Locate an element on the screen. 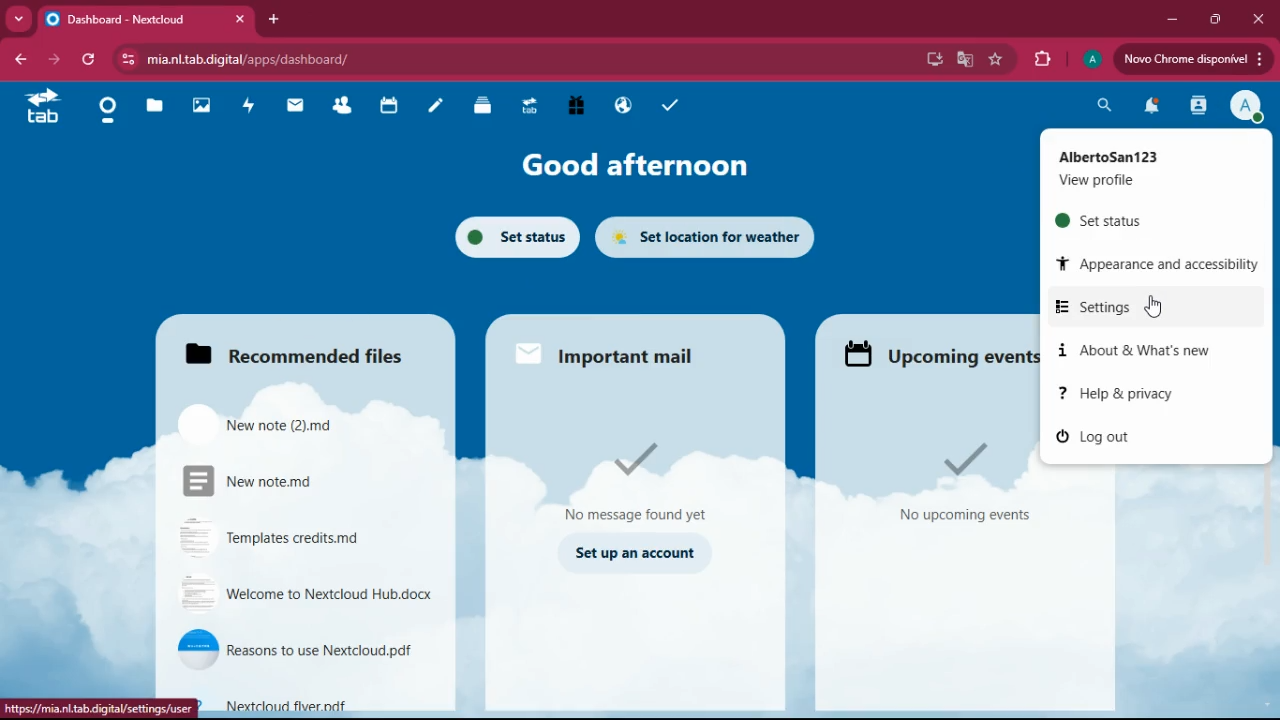 This screenshot has width=1280, height=720. profile is located at coordinates (1106, 156).